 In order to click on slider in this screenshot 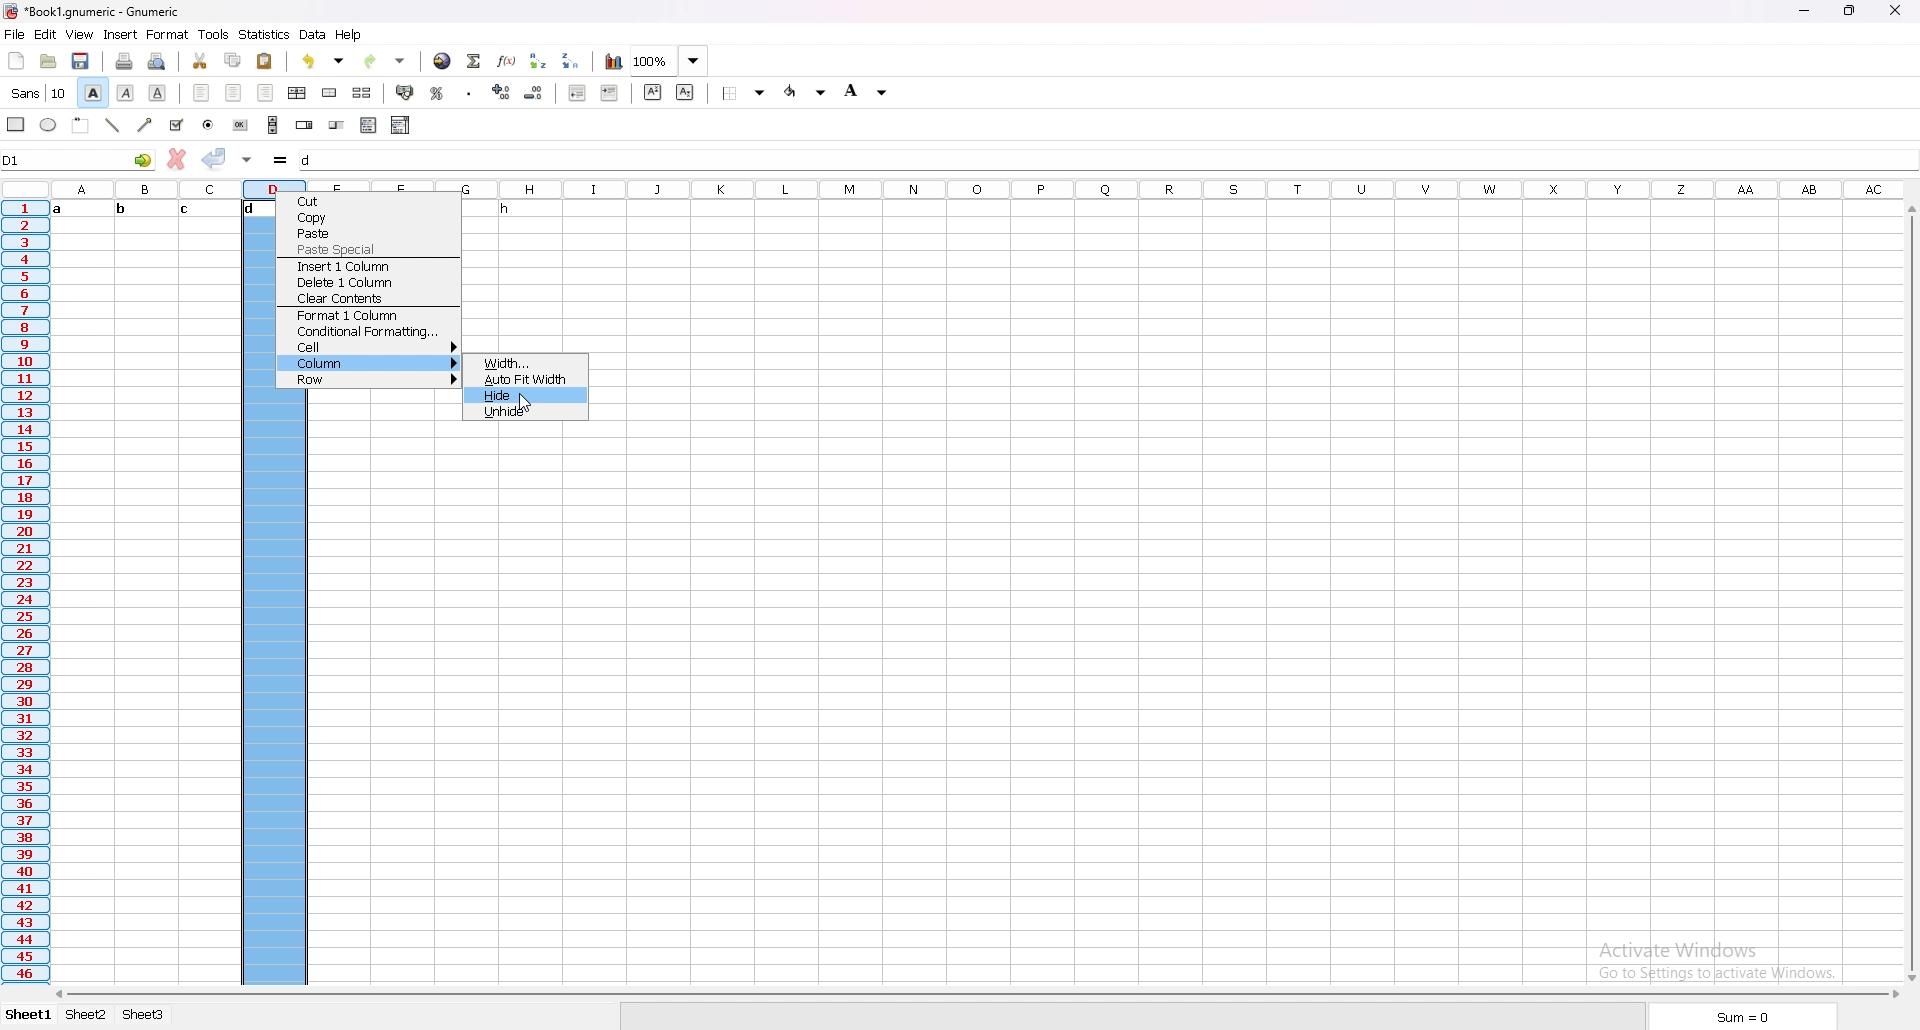, I will do `click(338, 126)`.